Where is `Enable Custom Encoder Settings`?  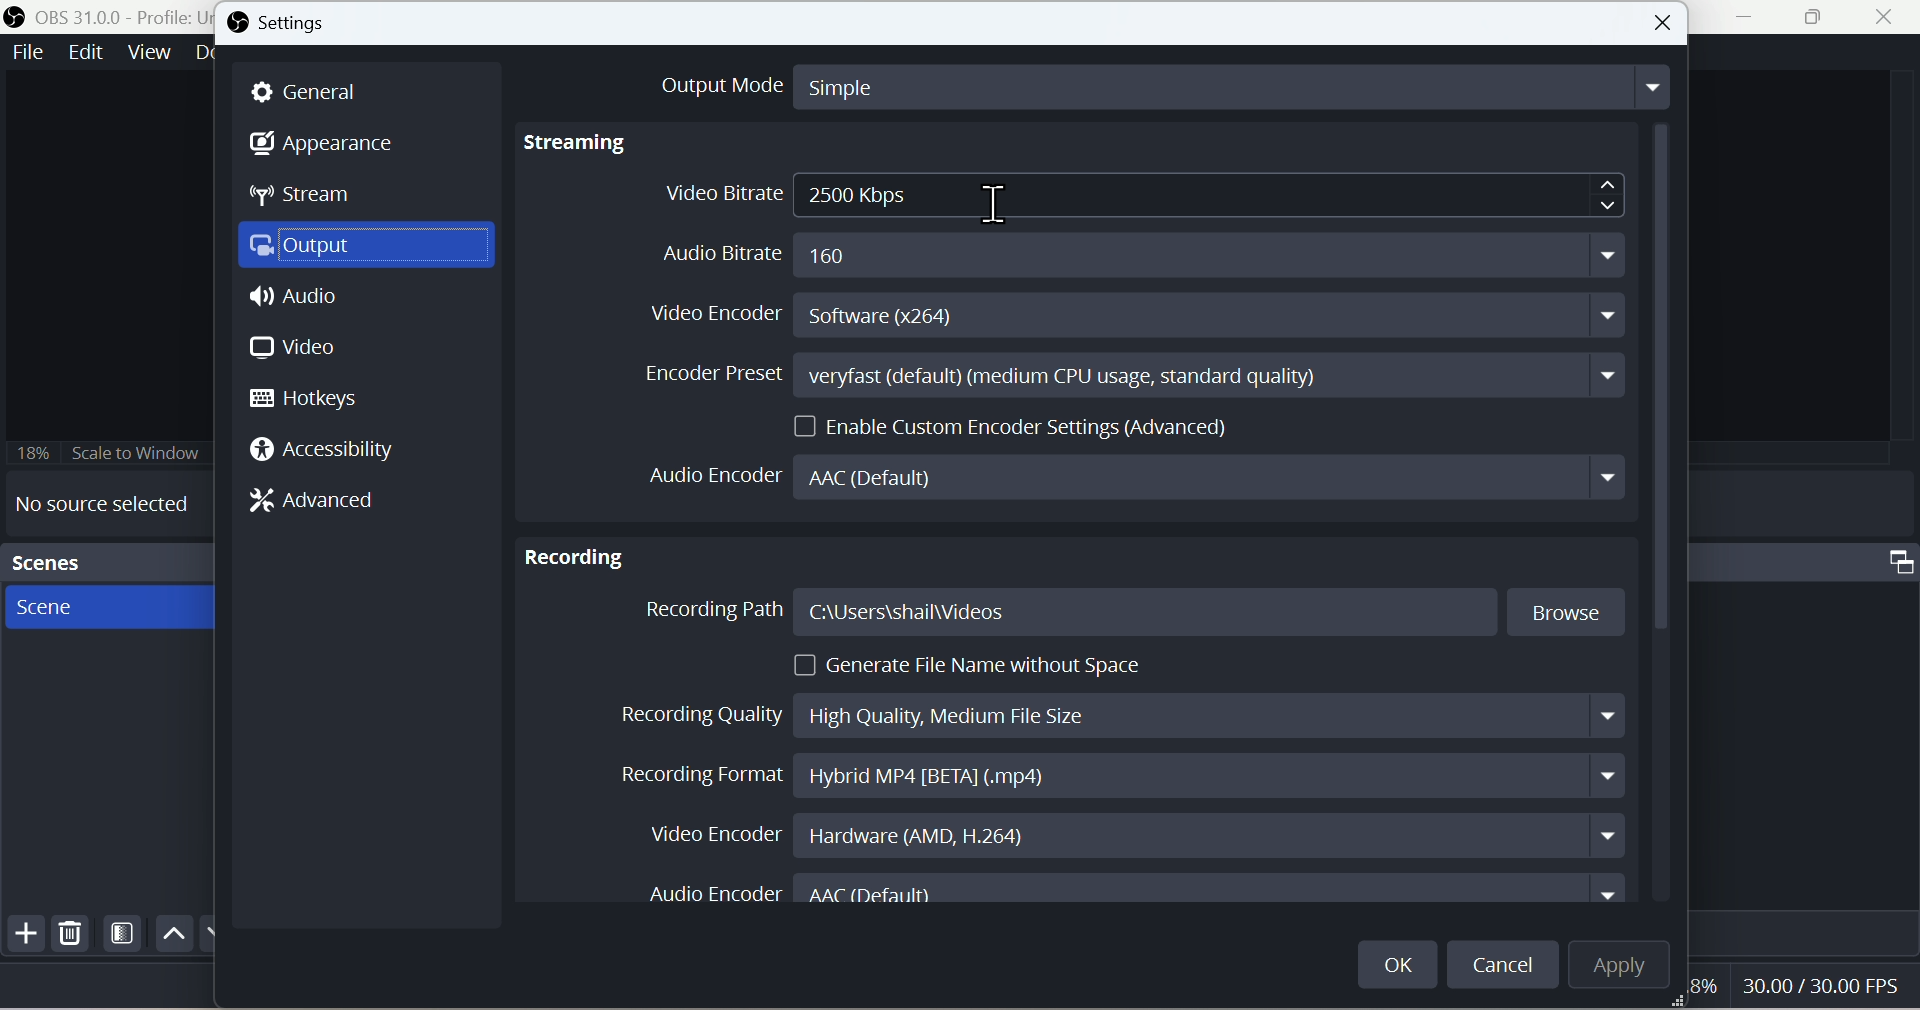 Enable Custom Encoder Settings is located at coordinates (1019, 424).